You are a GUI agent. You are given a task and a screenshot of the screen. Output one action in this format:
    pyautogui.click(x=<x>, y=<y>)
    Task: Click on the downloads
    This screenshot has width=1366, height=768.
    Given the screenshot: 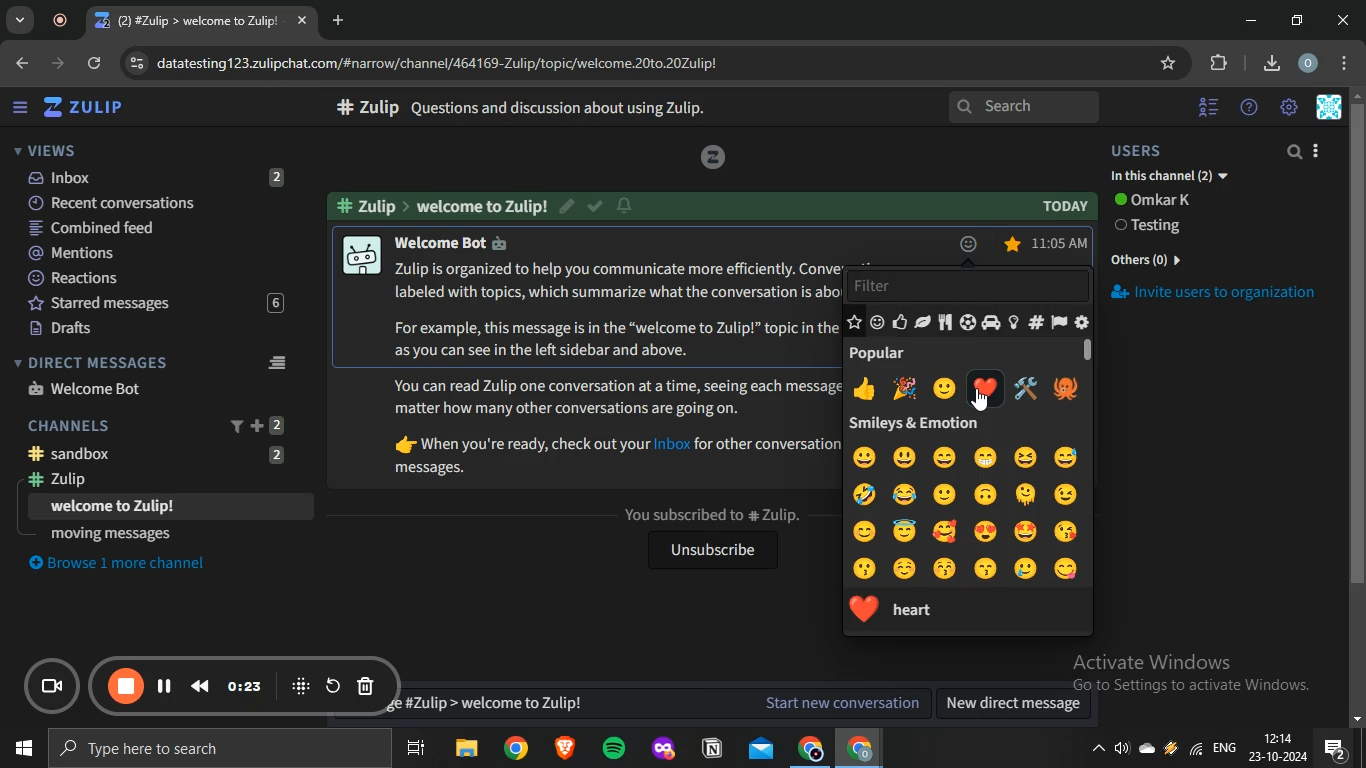 What is the action you would take?
    pyautogui.click(x=1271, y=61)
    